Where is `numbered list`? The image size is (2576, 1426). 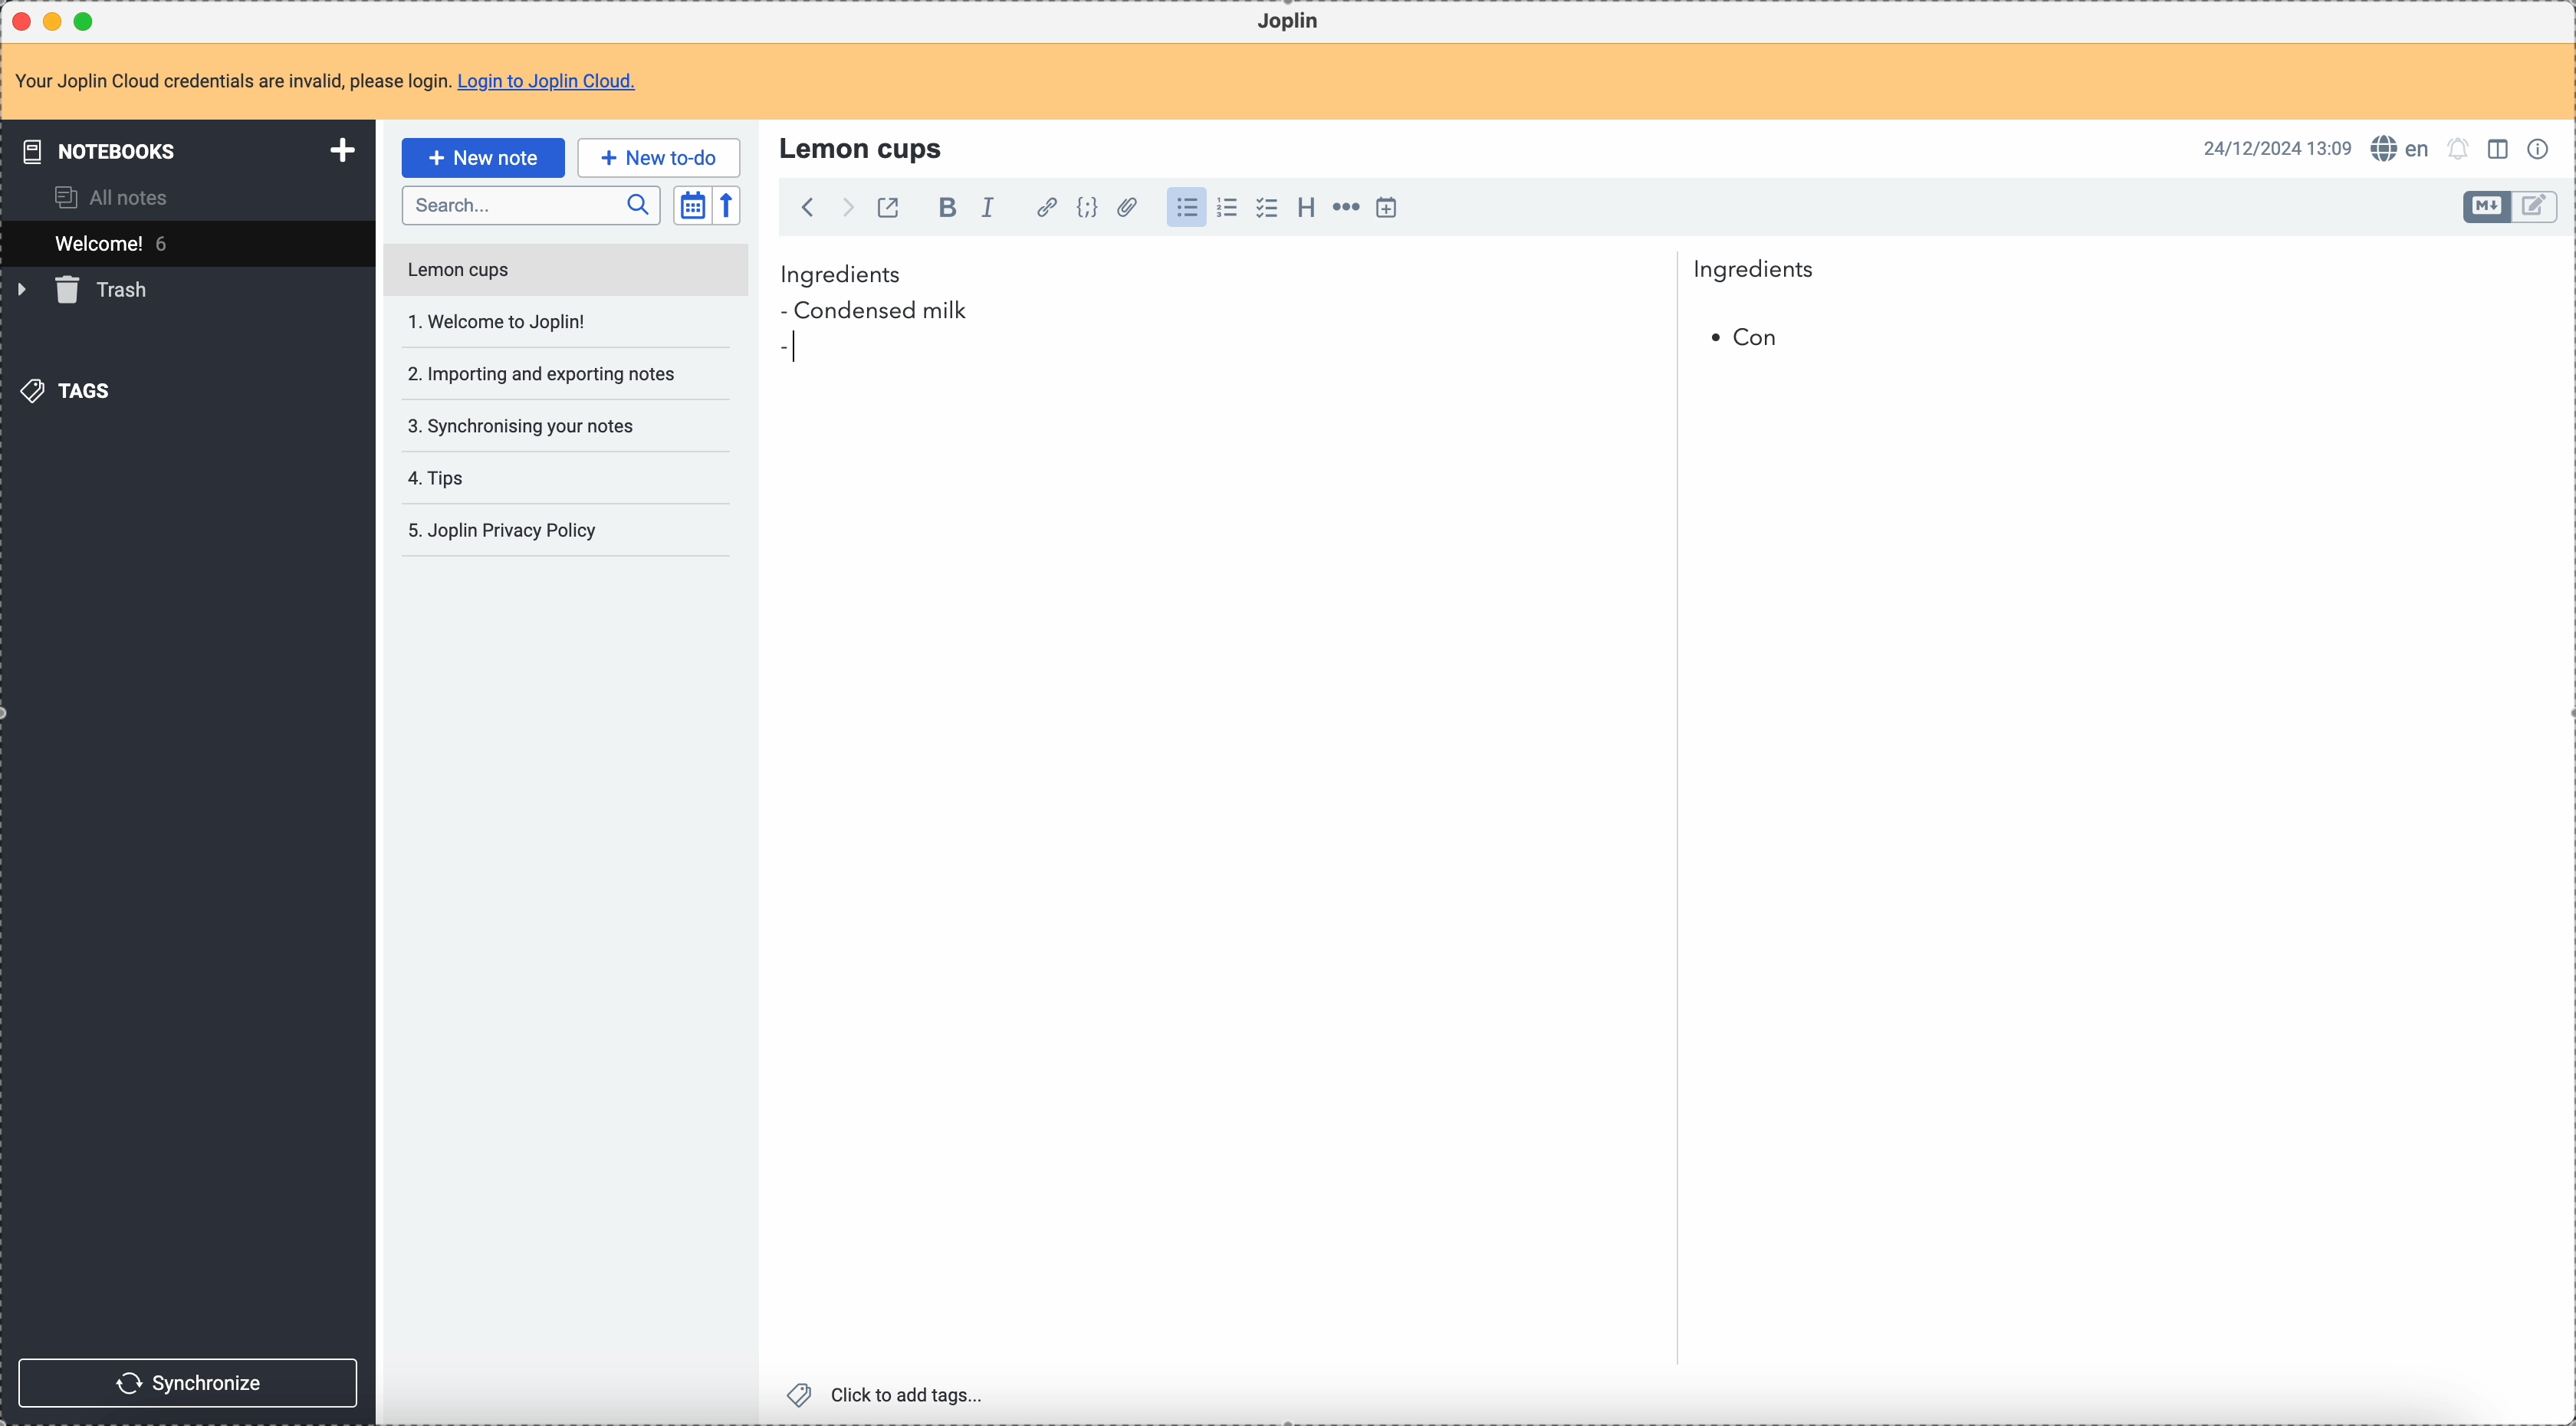
numbered list is located at coordinates (1229, 208).